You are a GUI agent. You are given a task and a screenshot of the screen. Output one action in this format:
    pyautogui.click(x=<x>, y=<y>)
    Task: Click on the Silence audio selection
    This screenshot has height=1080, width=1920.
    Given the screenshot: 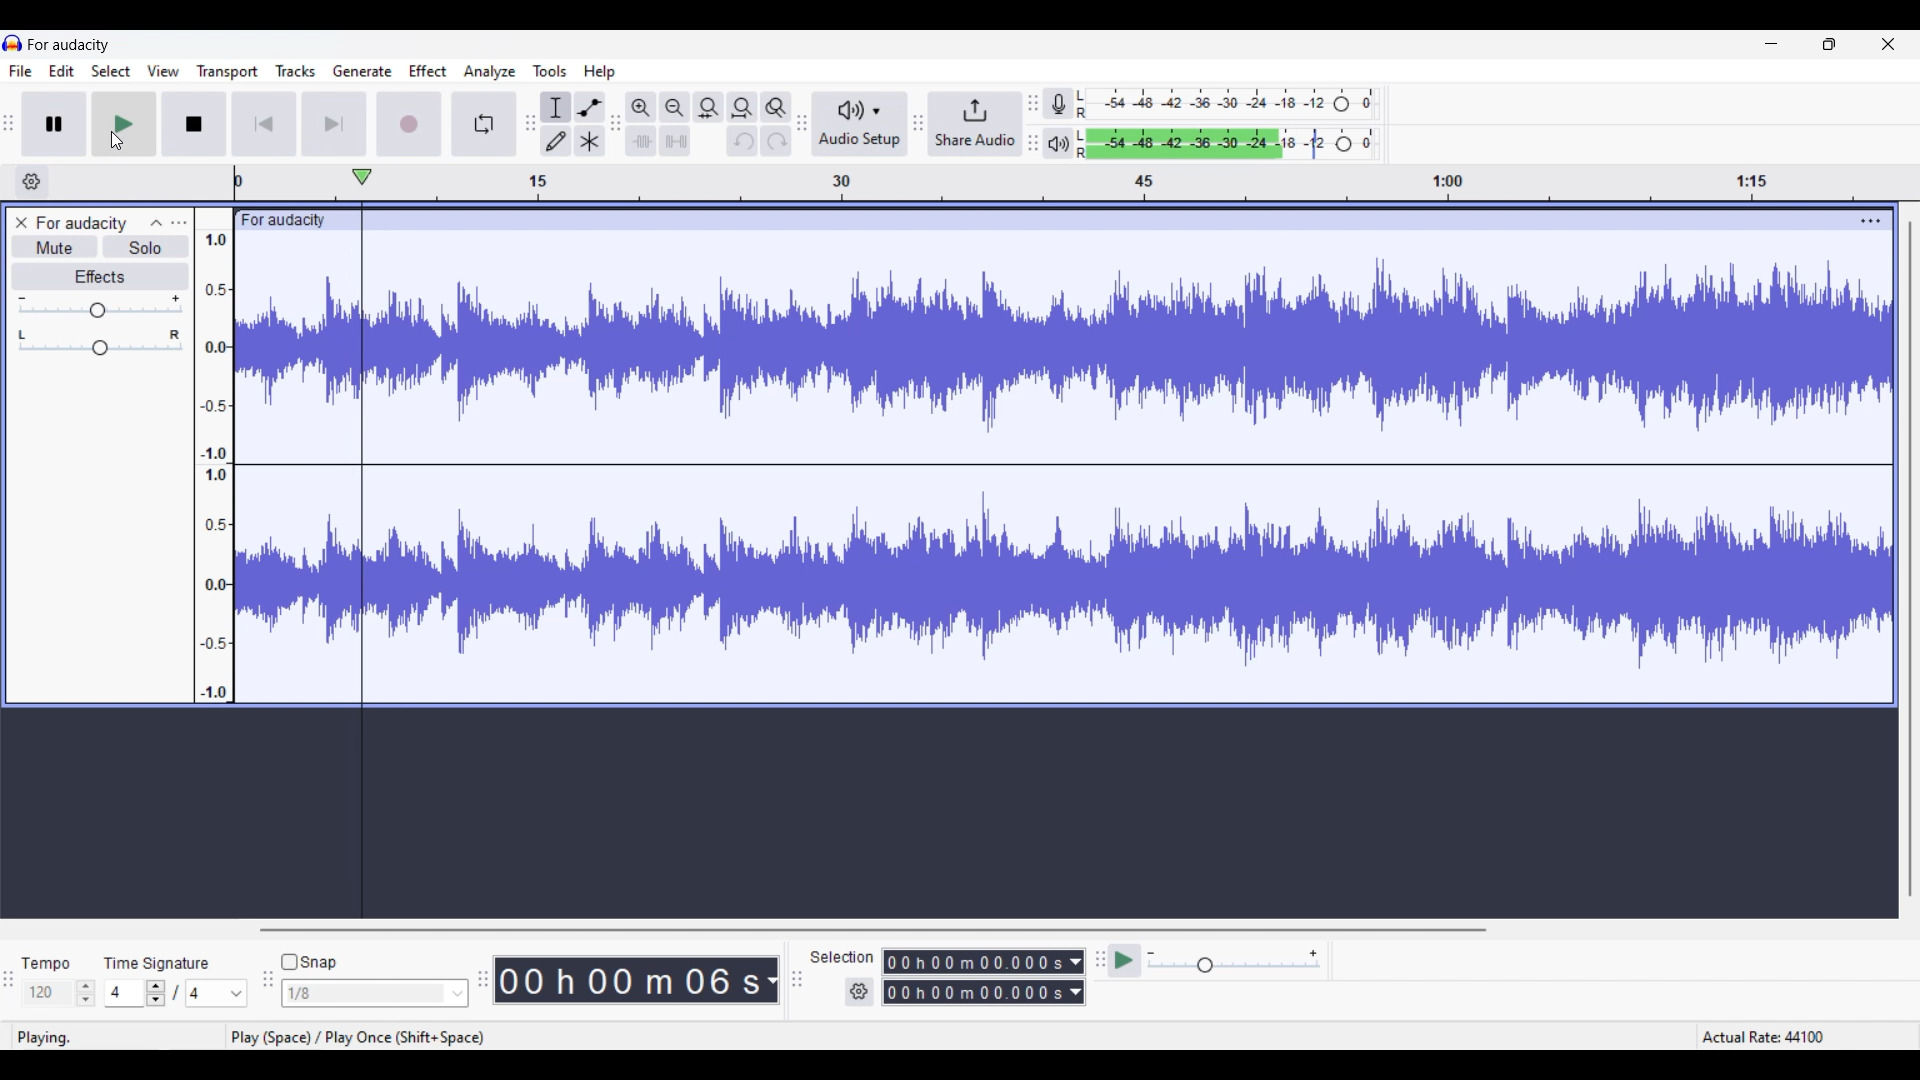 What is the action you would take?
    pyautogui.click(x=676, y=141)
    